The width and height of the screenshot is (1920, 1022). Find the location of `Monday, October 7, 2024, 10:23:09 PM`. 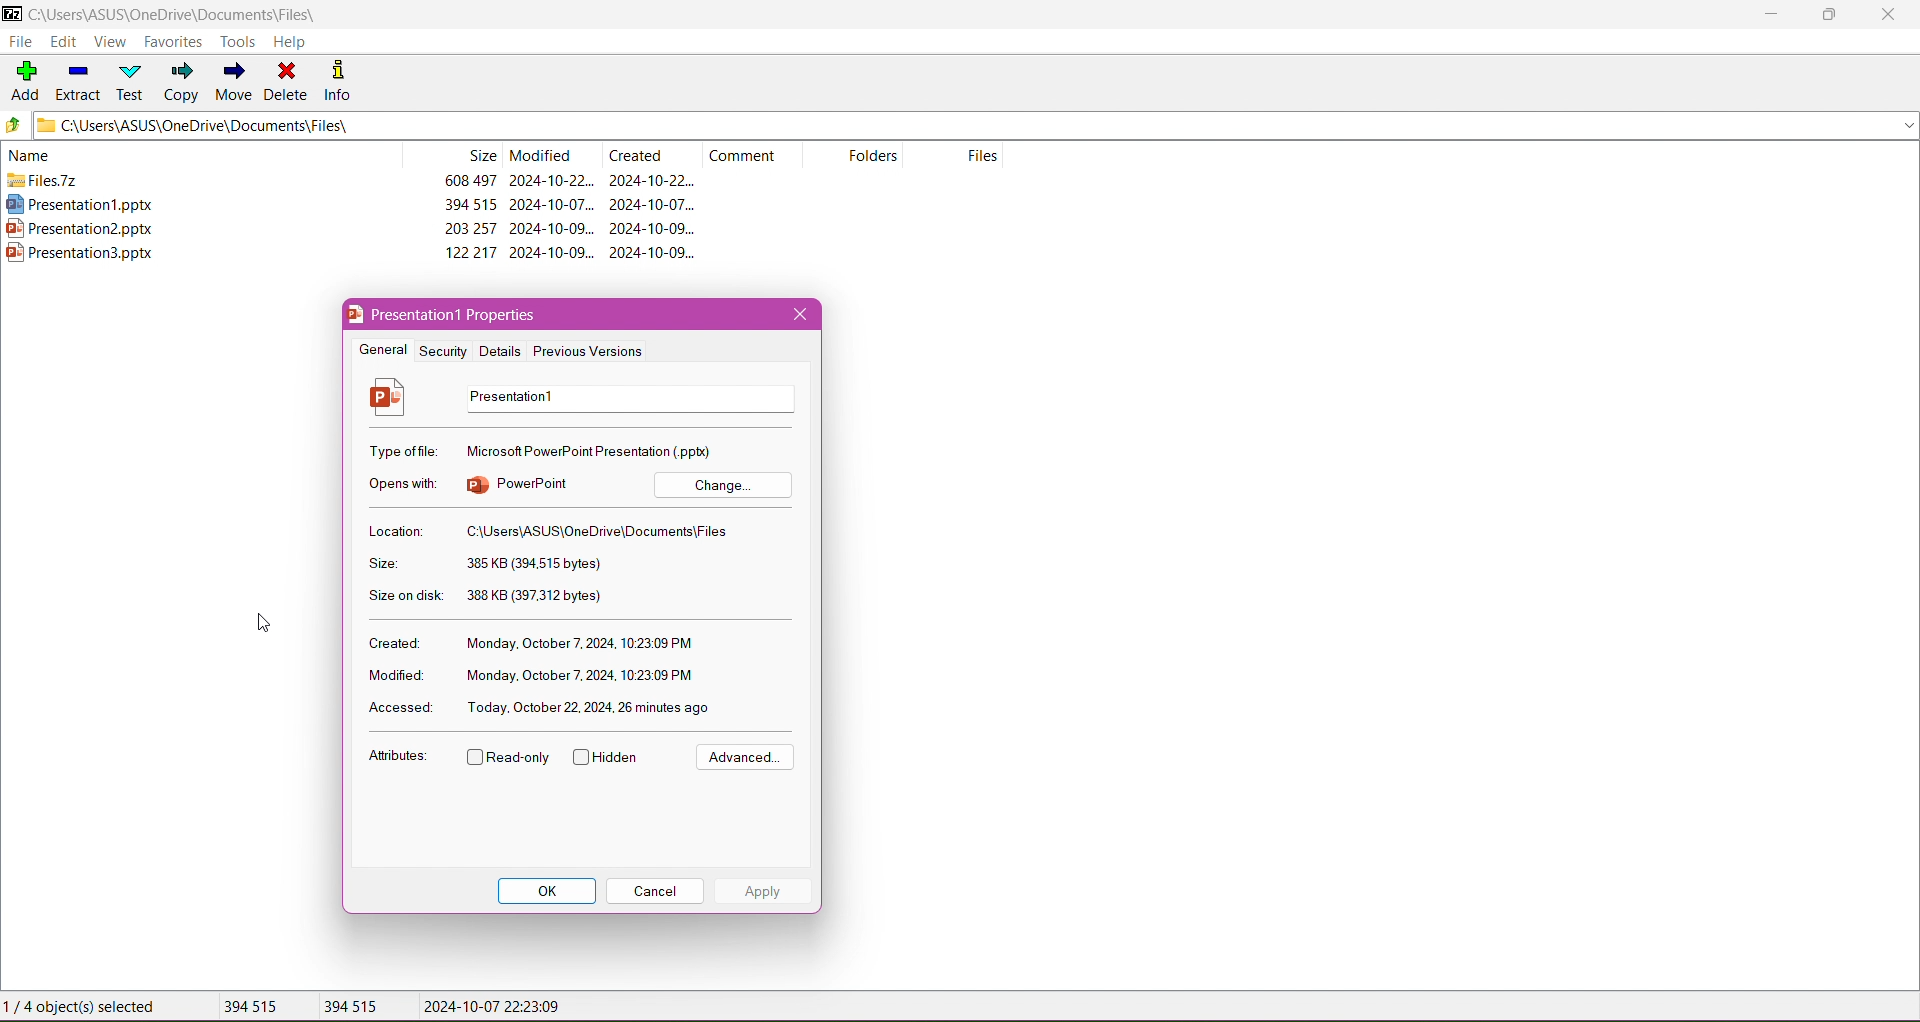

Monday, October 7, 2024, 10:23:09 PM is located at coordinates (591, 679).